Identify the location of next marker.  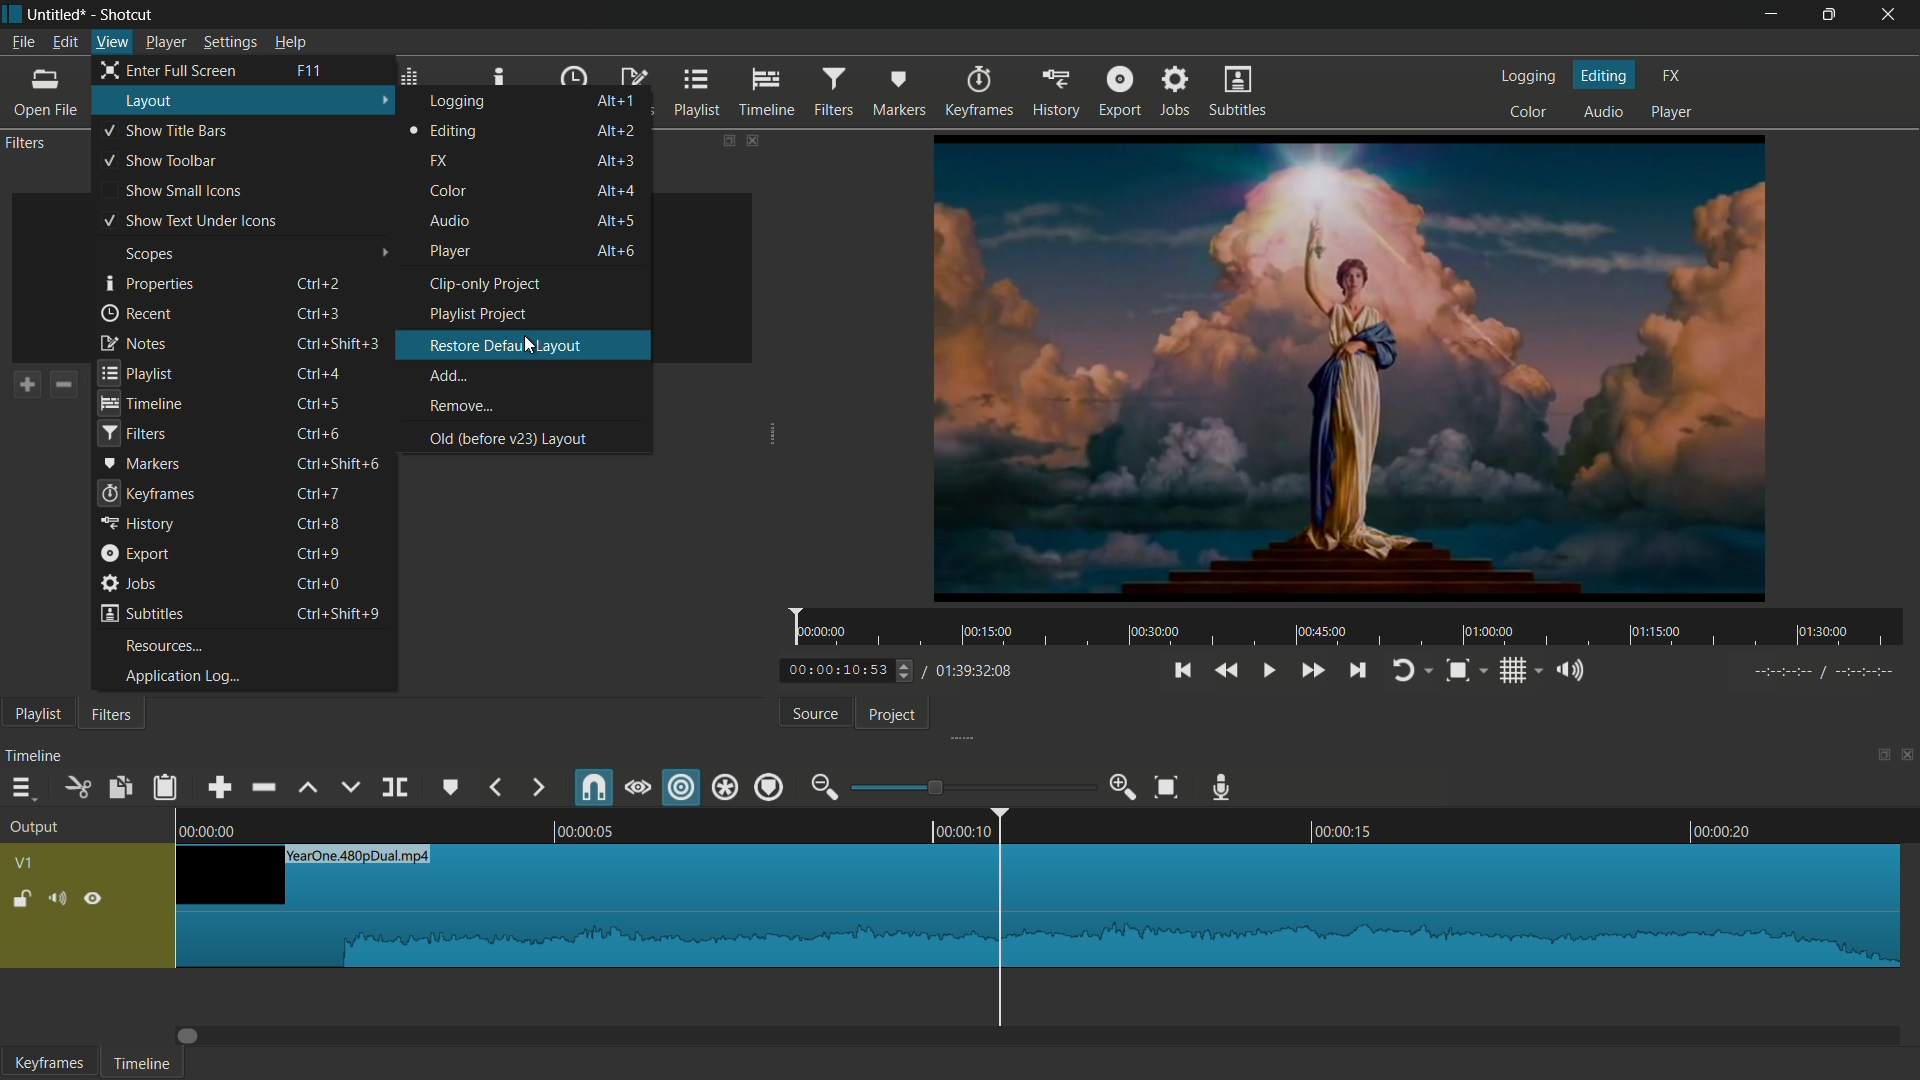
(535, 788).